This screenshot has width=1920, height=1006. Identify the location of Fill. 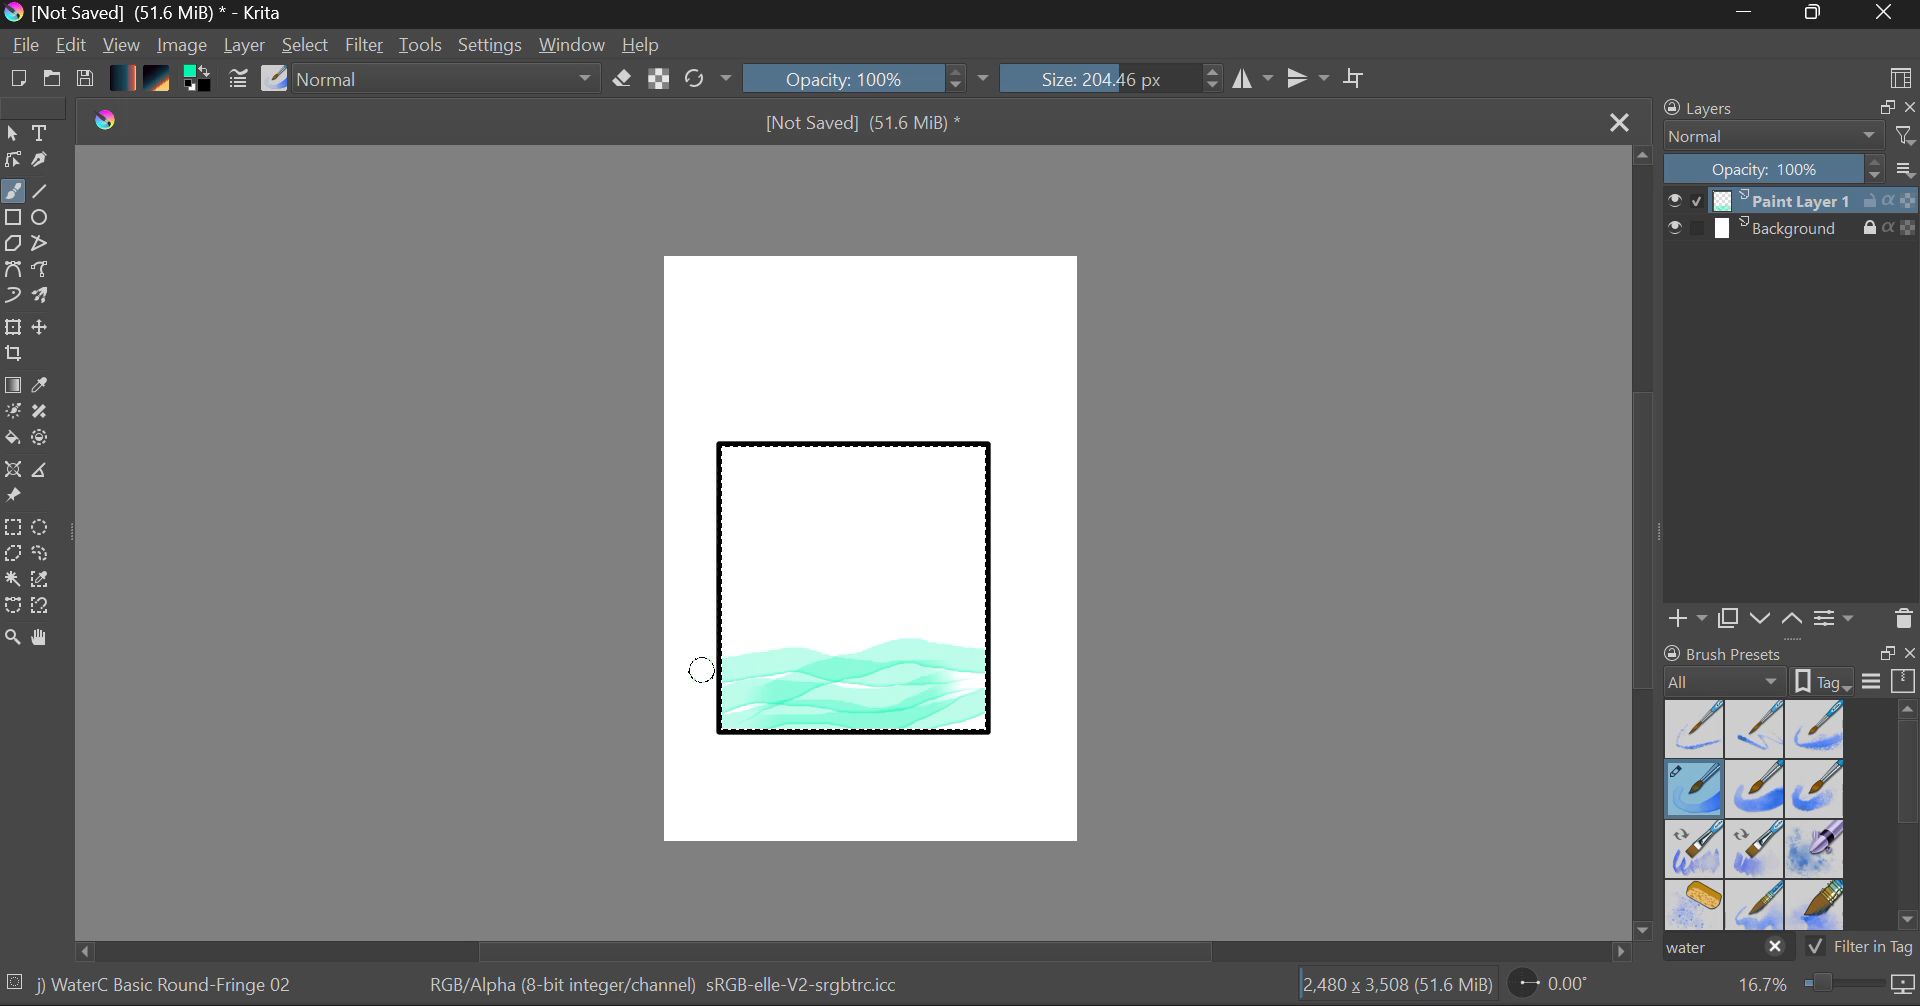
(12, 441).